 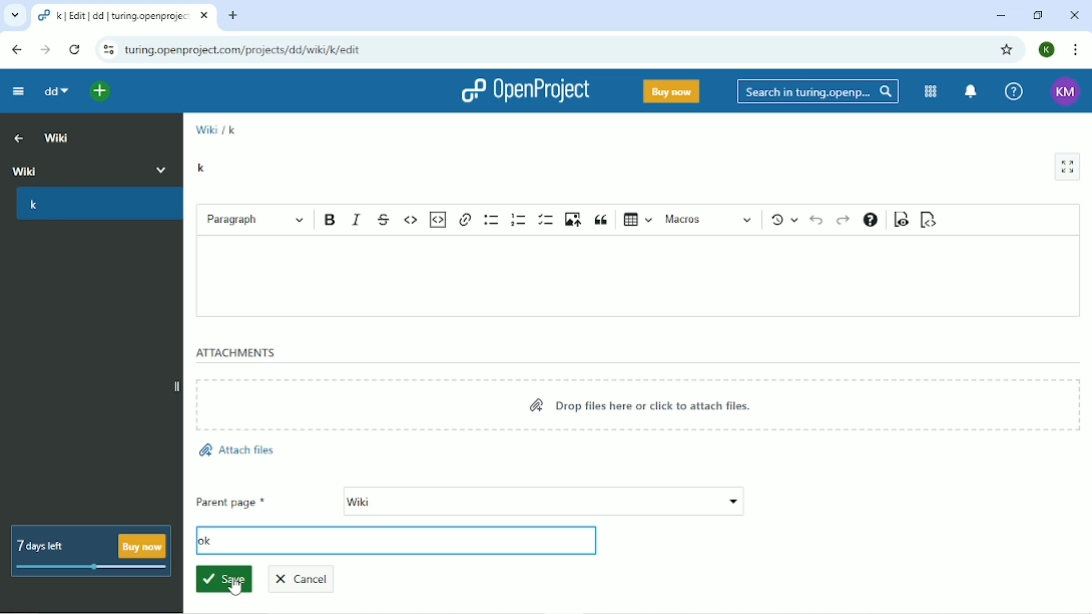 What do you see at coordinates (899, 221) in the screenshot?
I see `Toggle preview mode` at bounding box center [899, 221].